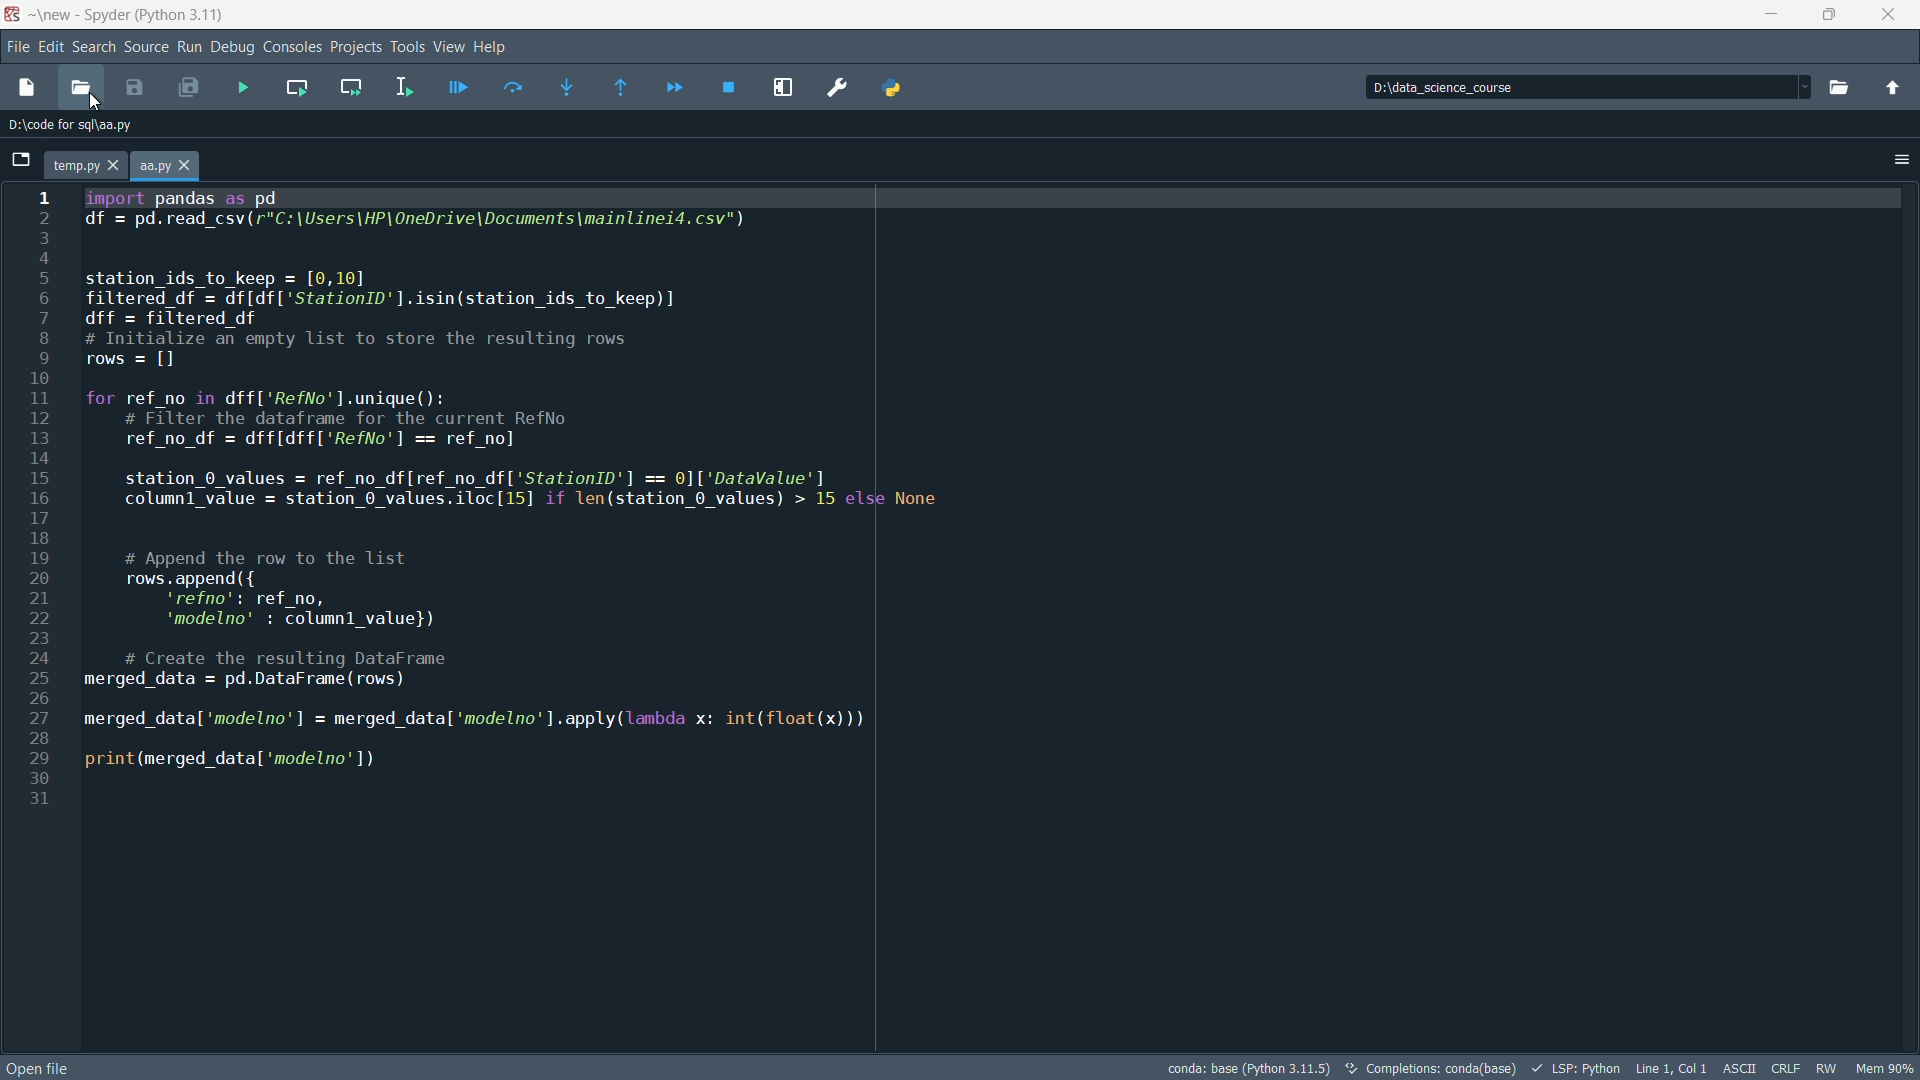 Image resolution: width=1920 pixels, height=1080 pixels. I want to click on save file, so click(142, 88).